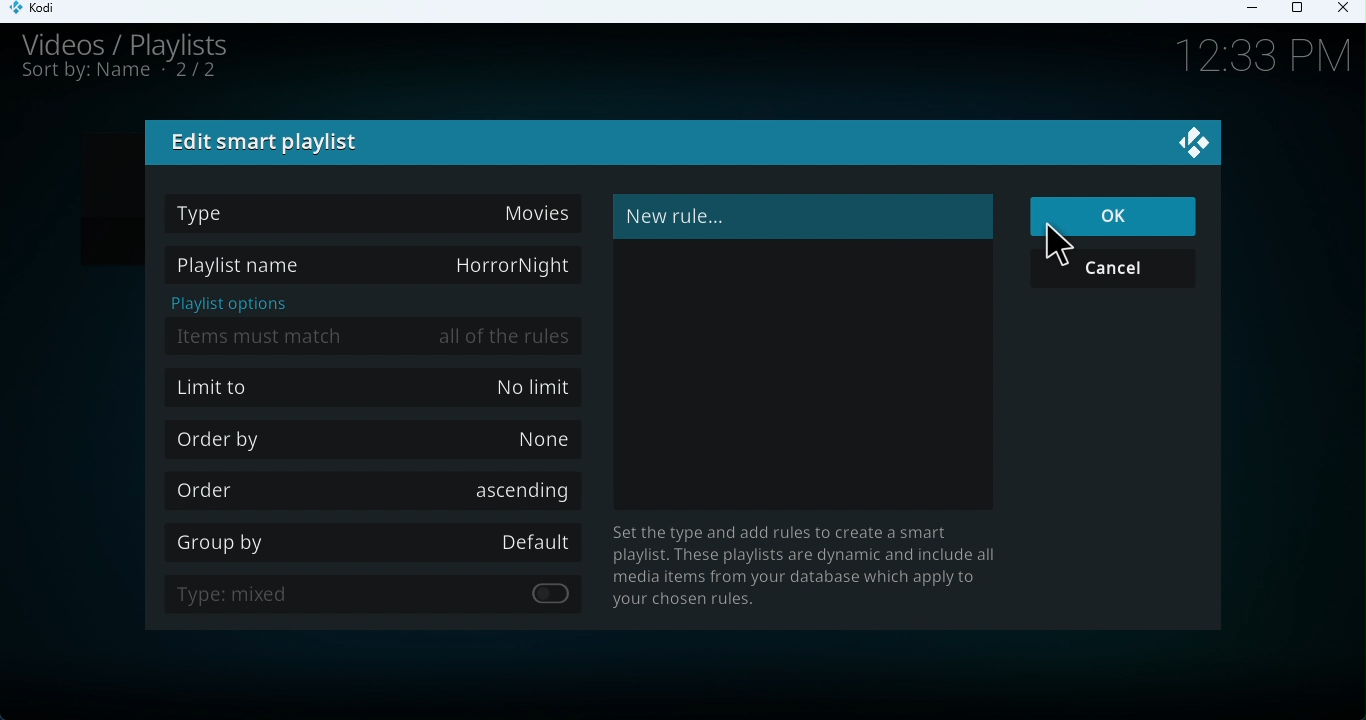 The image size is (1366, 720). Describe the element at coordinates (814, 567) in the screenshot. I see `Note` at that location.